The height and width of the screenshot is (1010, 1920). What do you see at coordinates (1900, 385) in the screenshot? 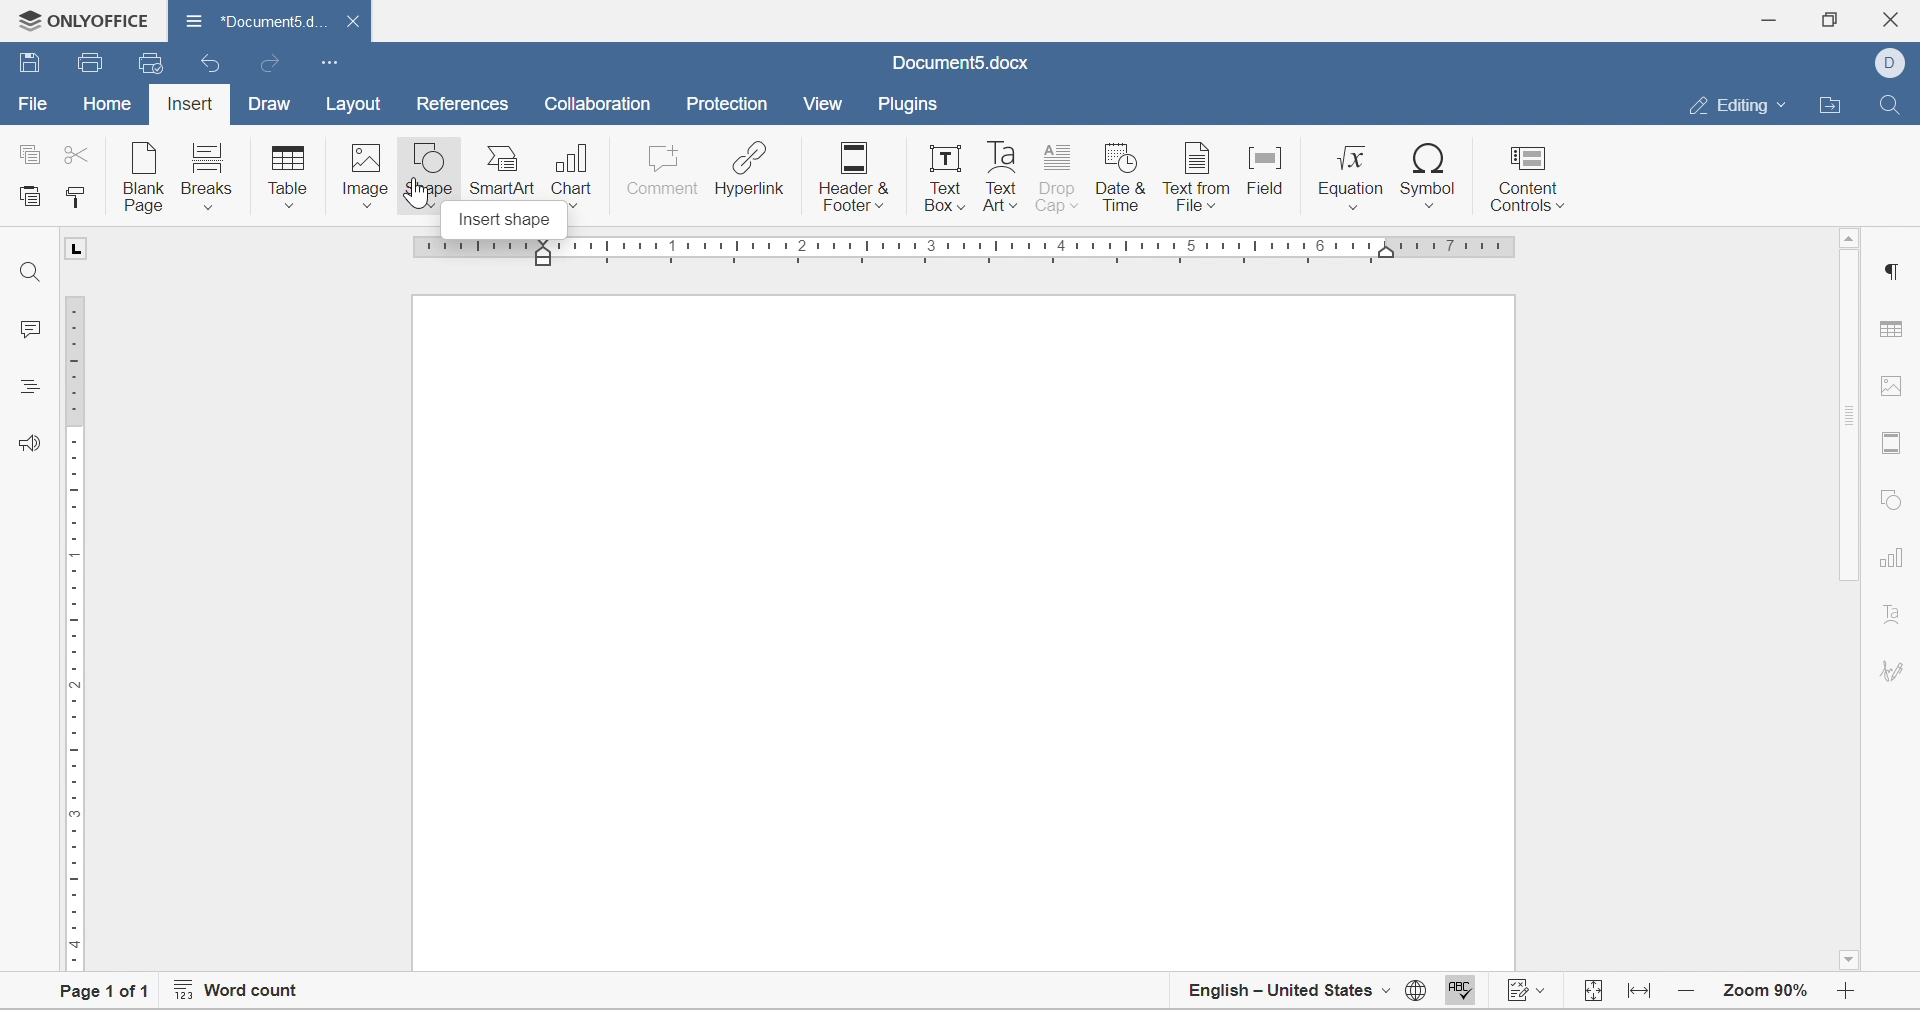
I see `image settings` at bounding box center [1900, 385].